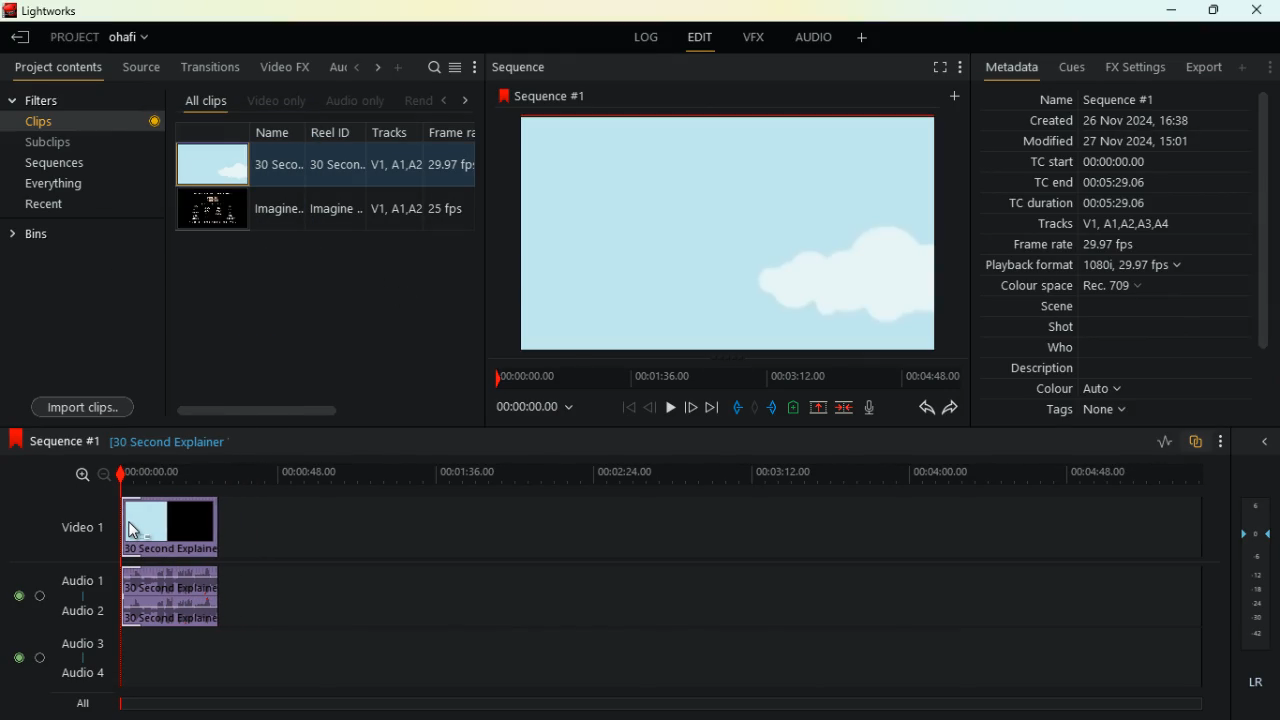  I want to click on clips, so click(82, 120).